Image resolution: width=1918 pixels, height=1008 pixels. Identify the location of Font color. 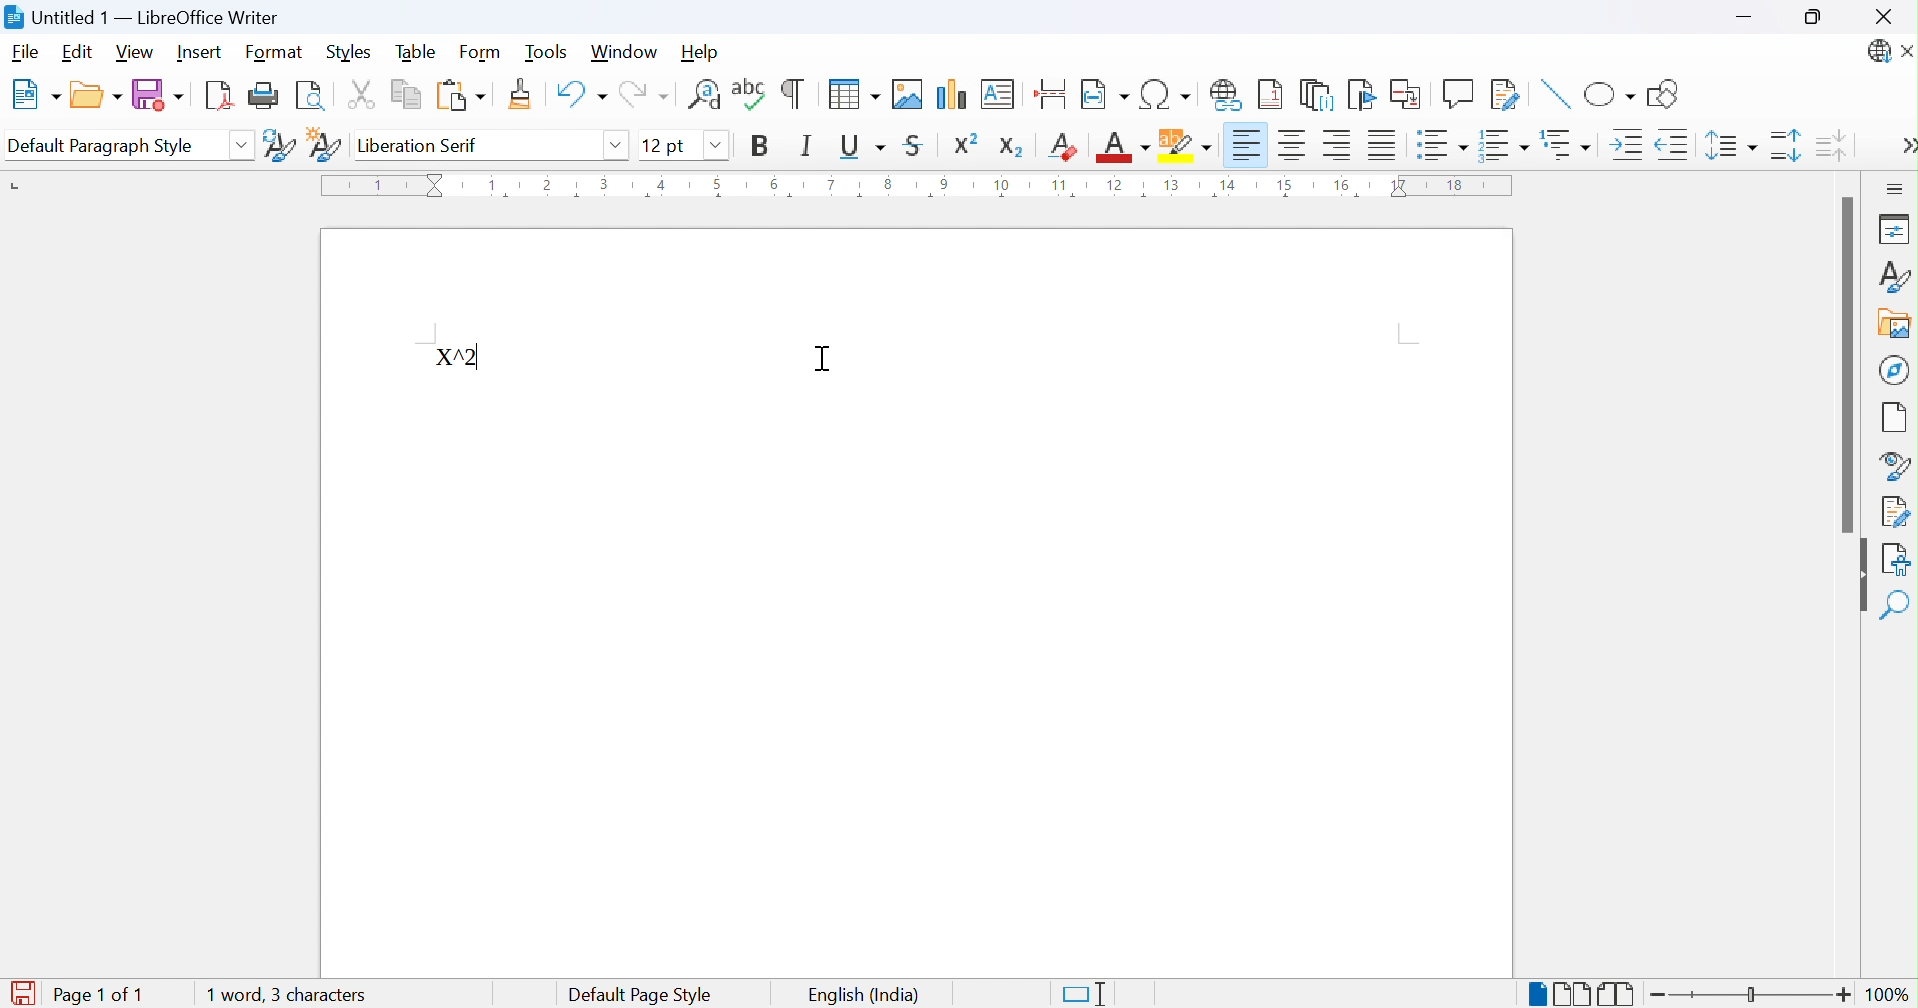
(1123, 146).